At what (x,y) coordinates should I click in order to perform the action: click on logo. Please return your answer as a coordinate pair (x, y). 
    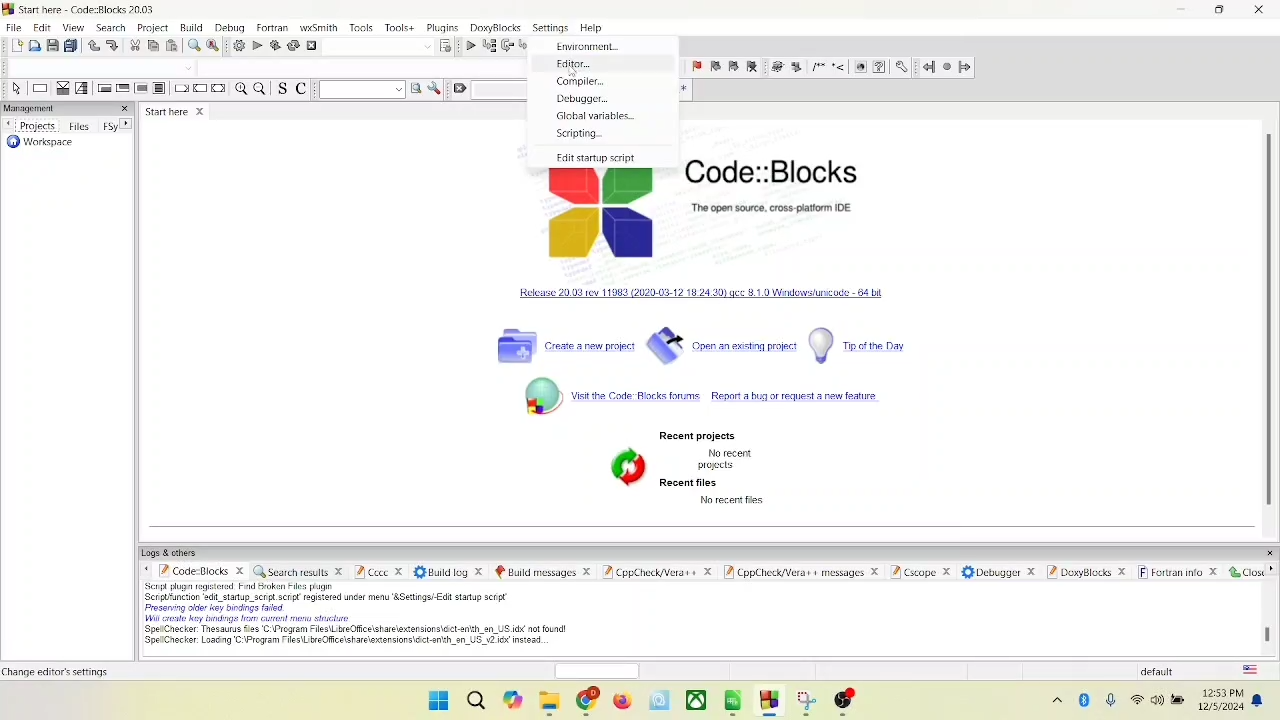
    Looking at the image, I should click on (600, 213).